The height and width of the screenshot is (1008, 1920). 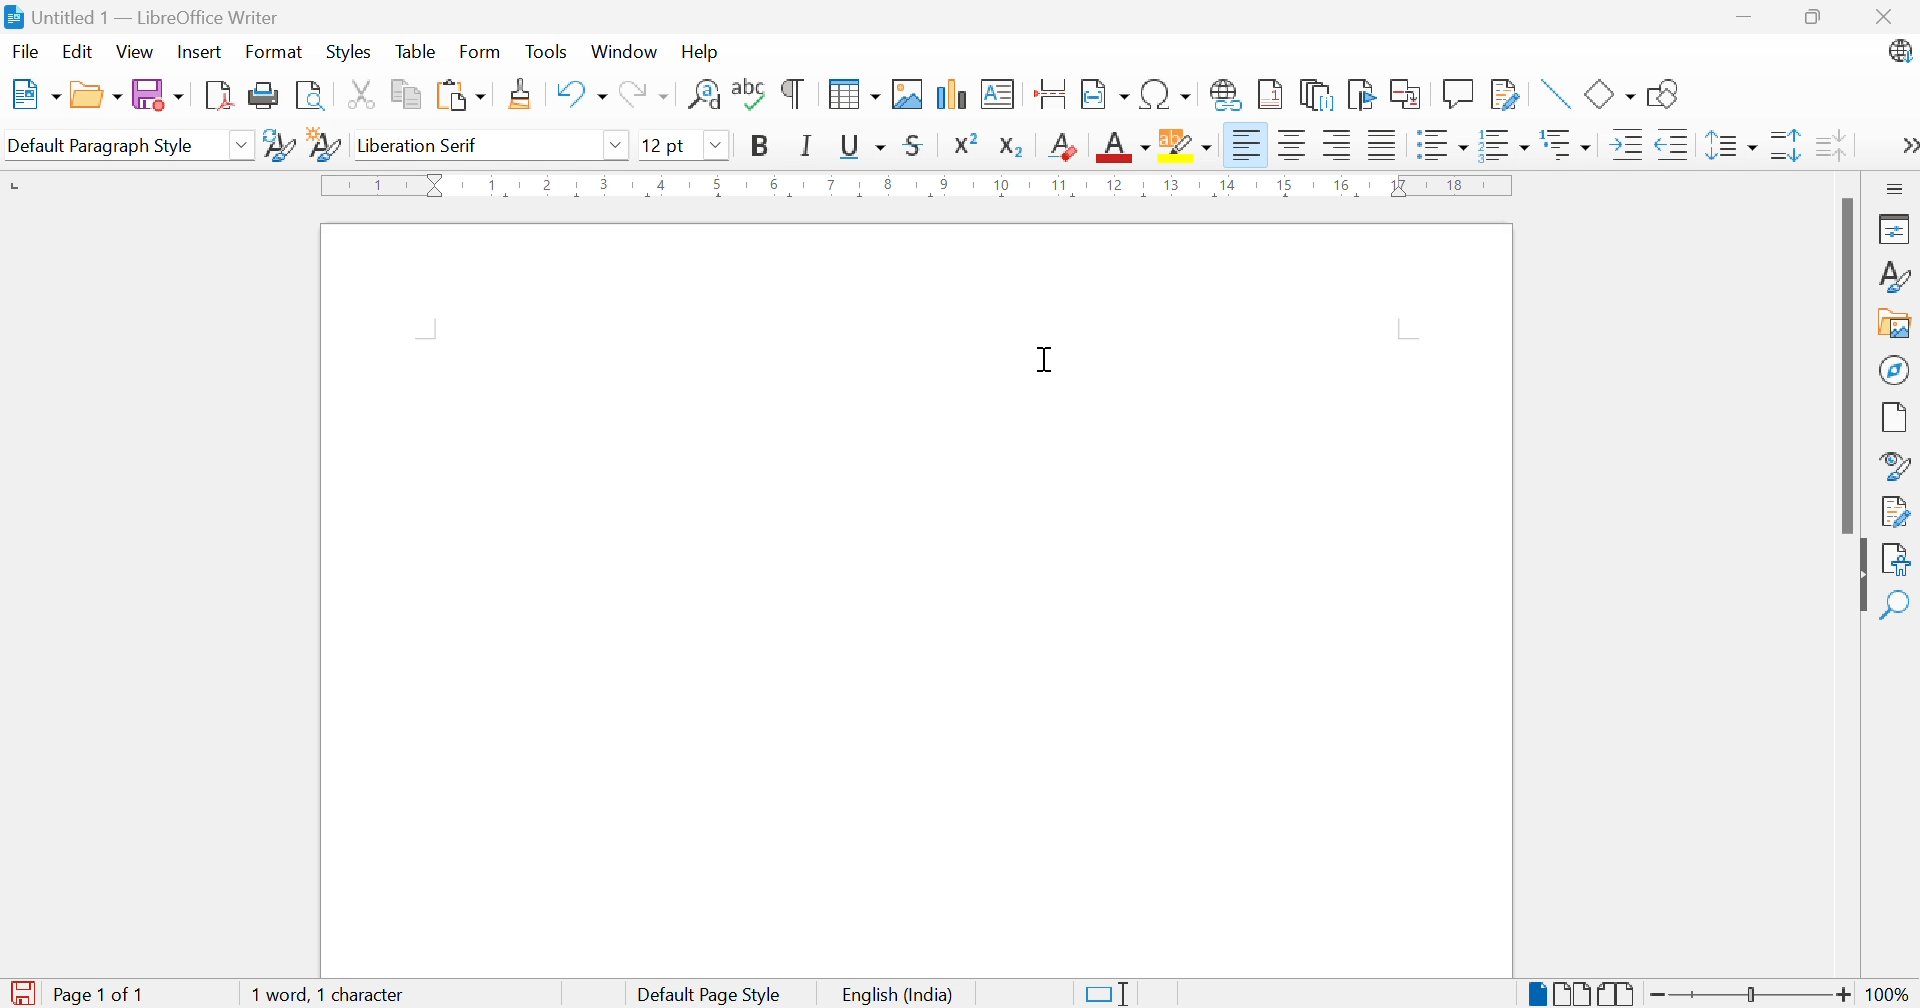 What do you see at coordinates (1609, 92) in the screenshot?
I see `Basic Shapes` at bounding box center [1609, 92].